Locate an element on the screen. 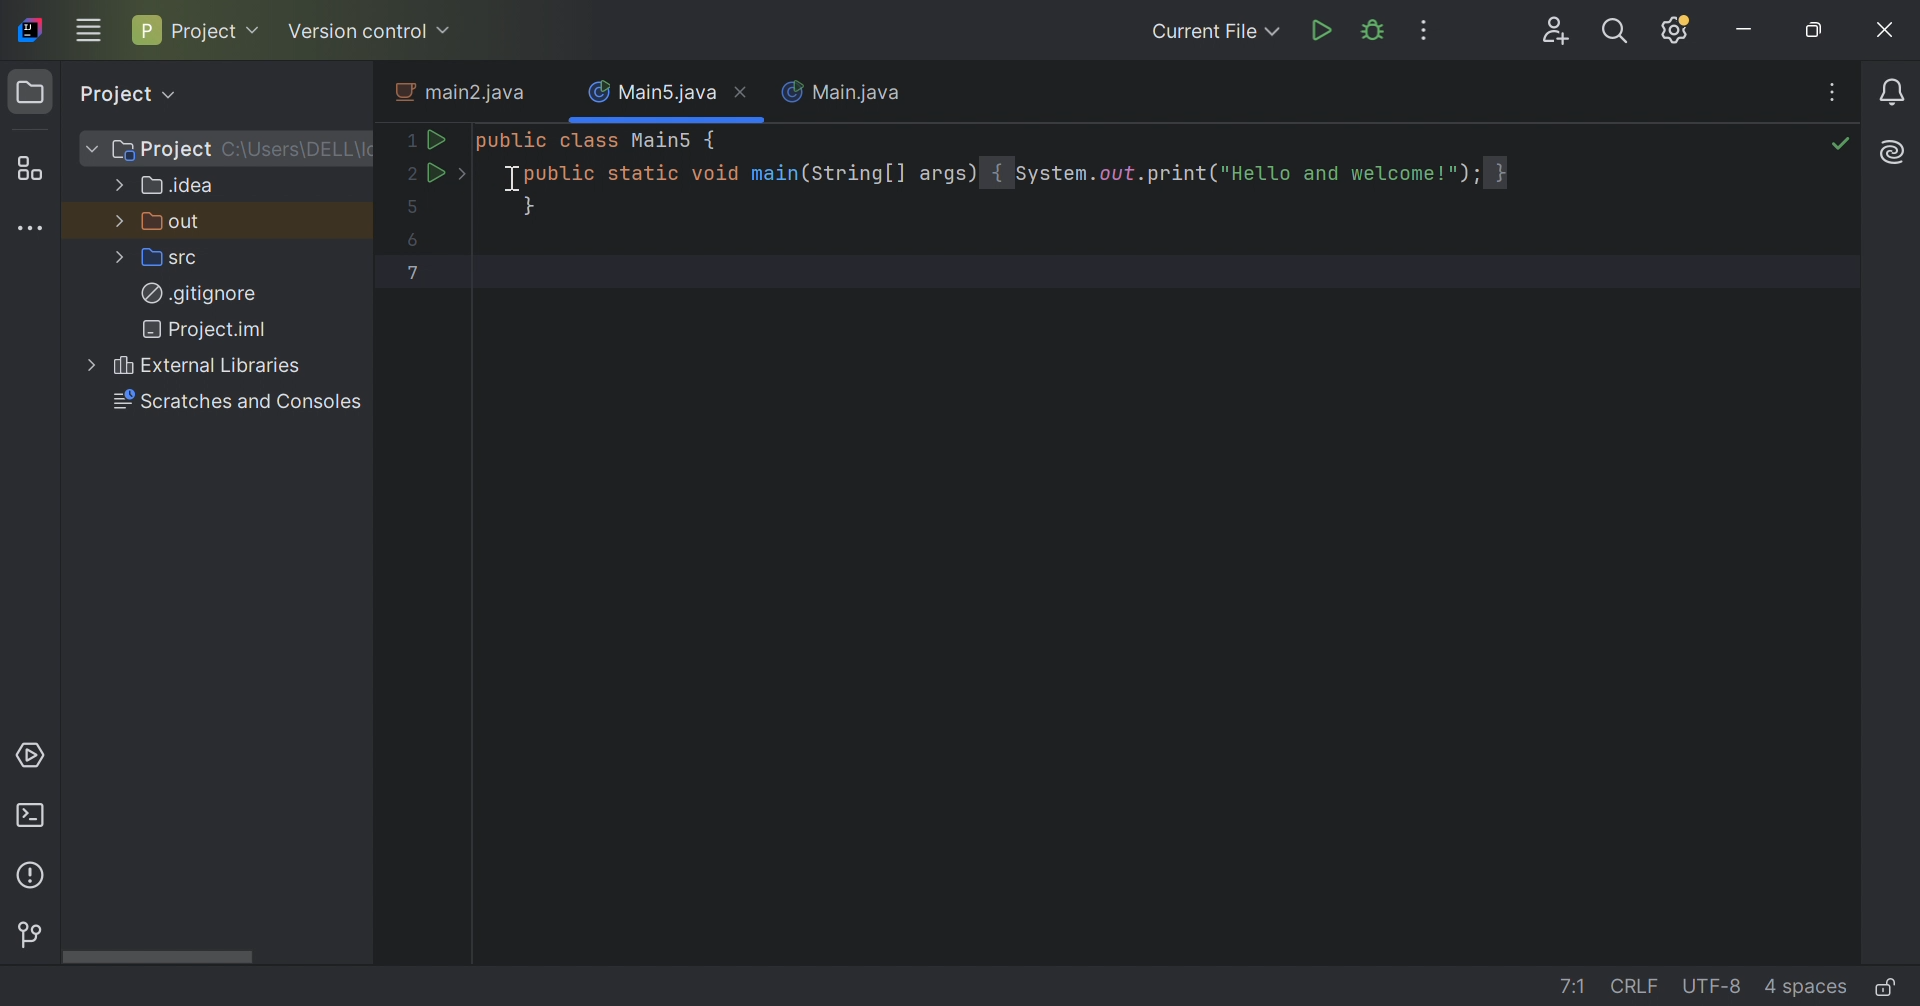 The height and width of the screenshot is (1006, 1920). public static void main(String[] args) {System.out.print("Hello and welcome");} is located at coordinates (1014, 174).